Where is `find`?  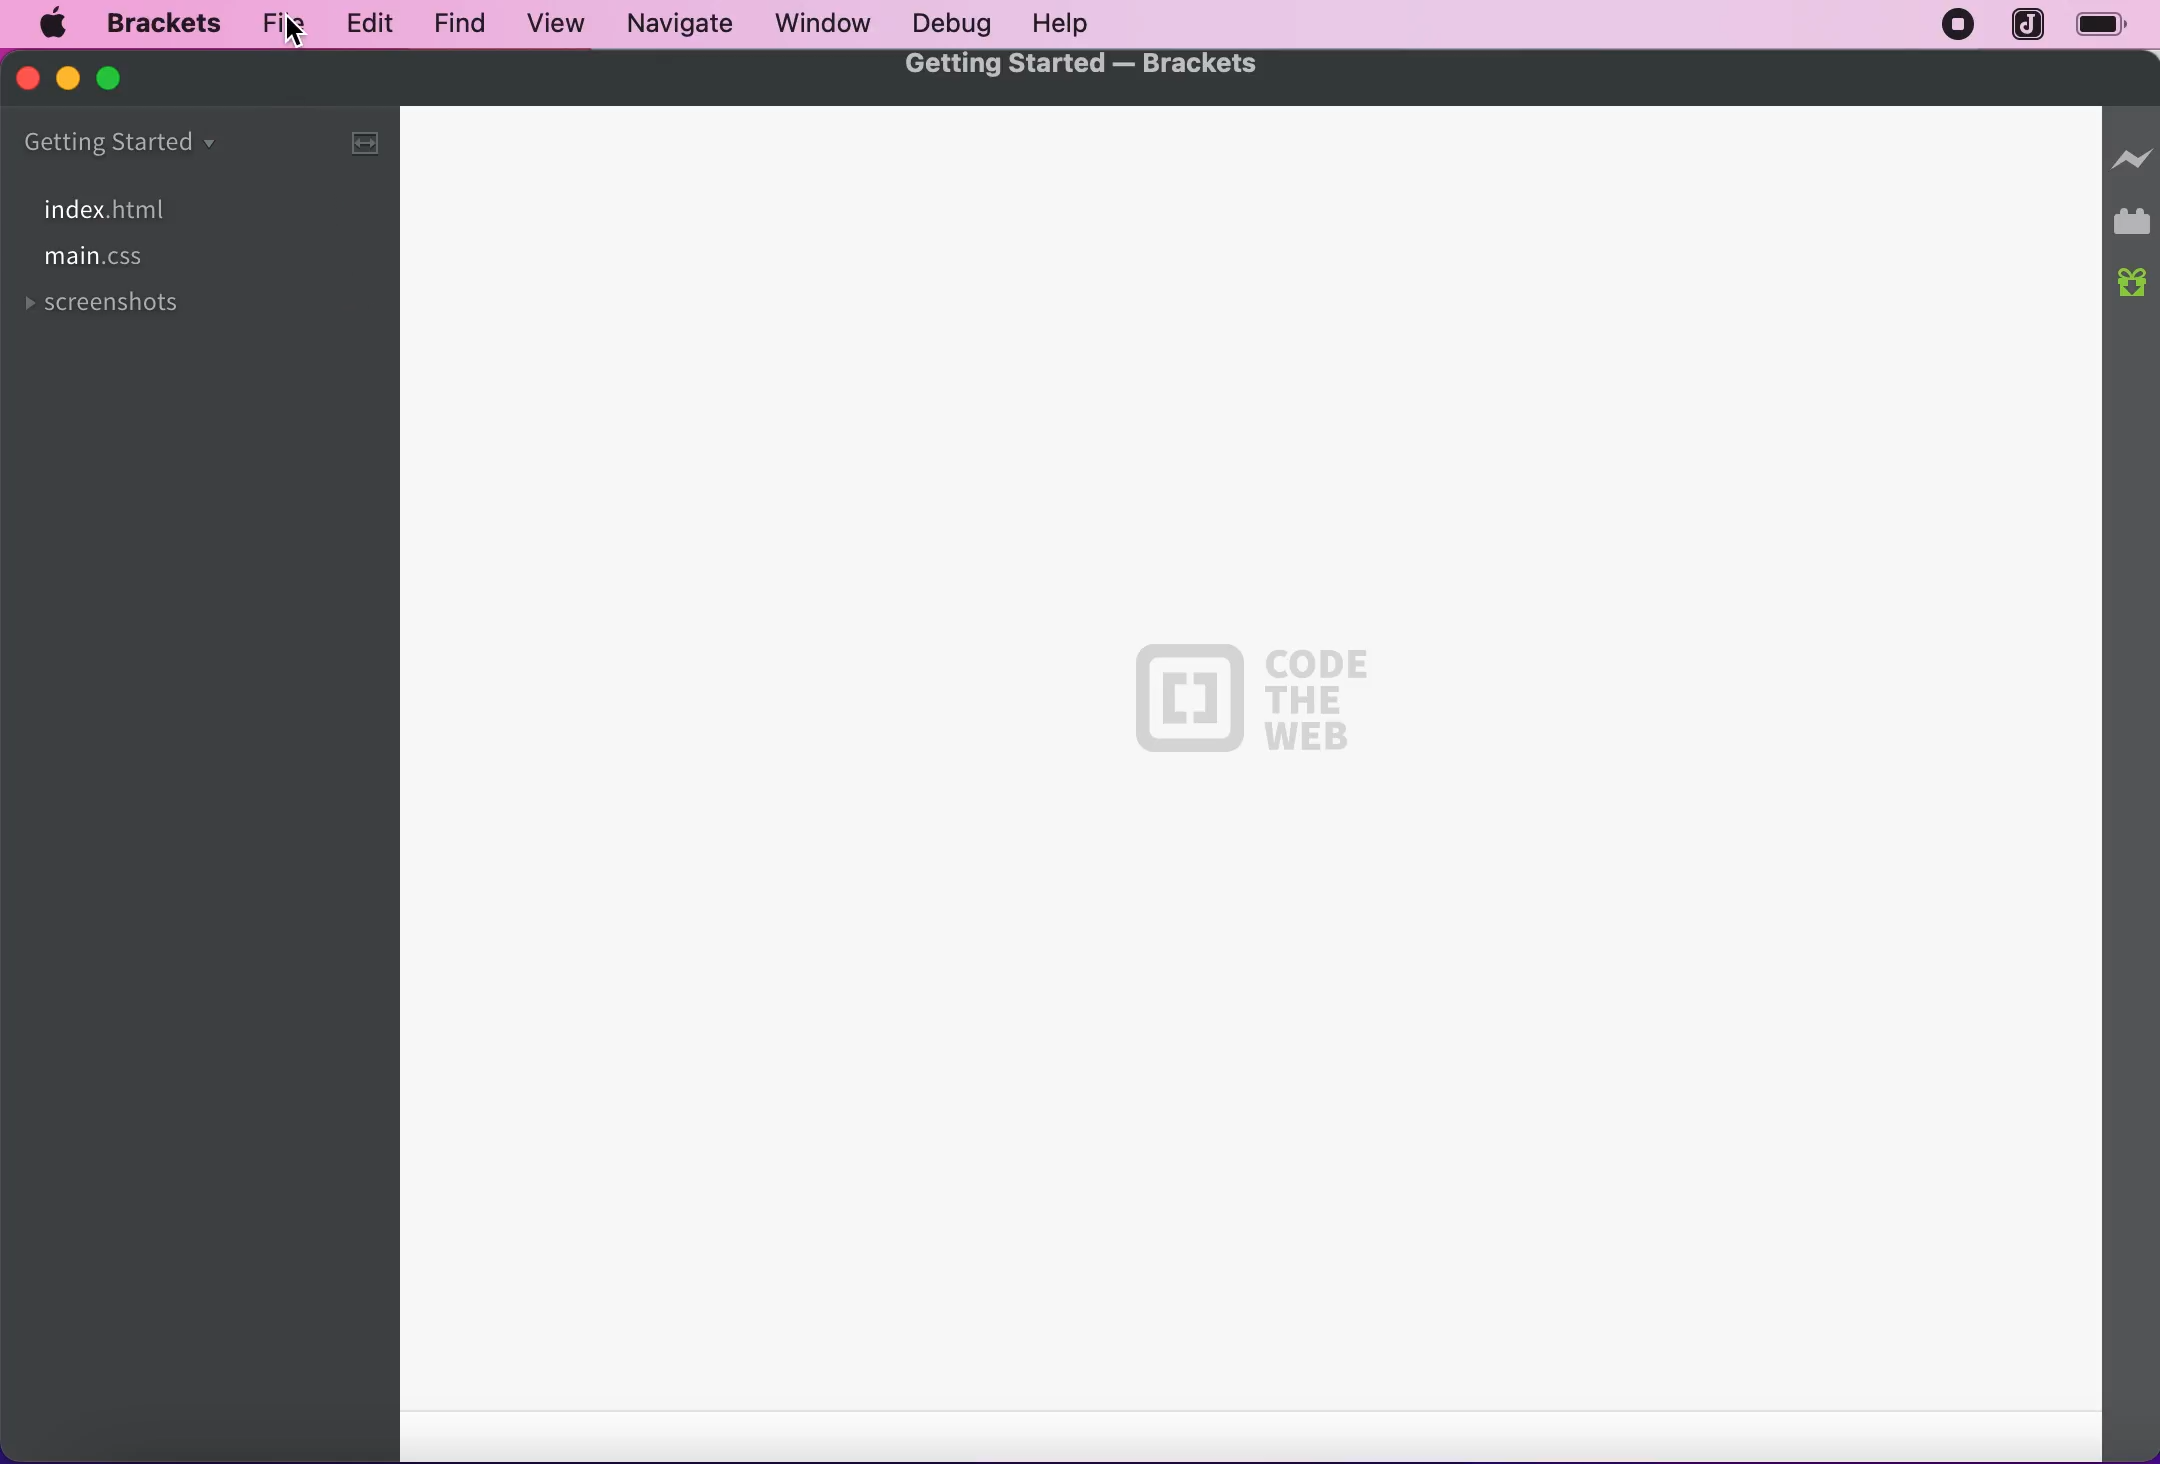
find is located at coordinates (450, 25).